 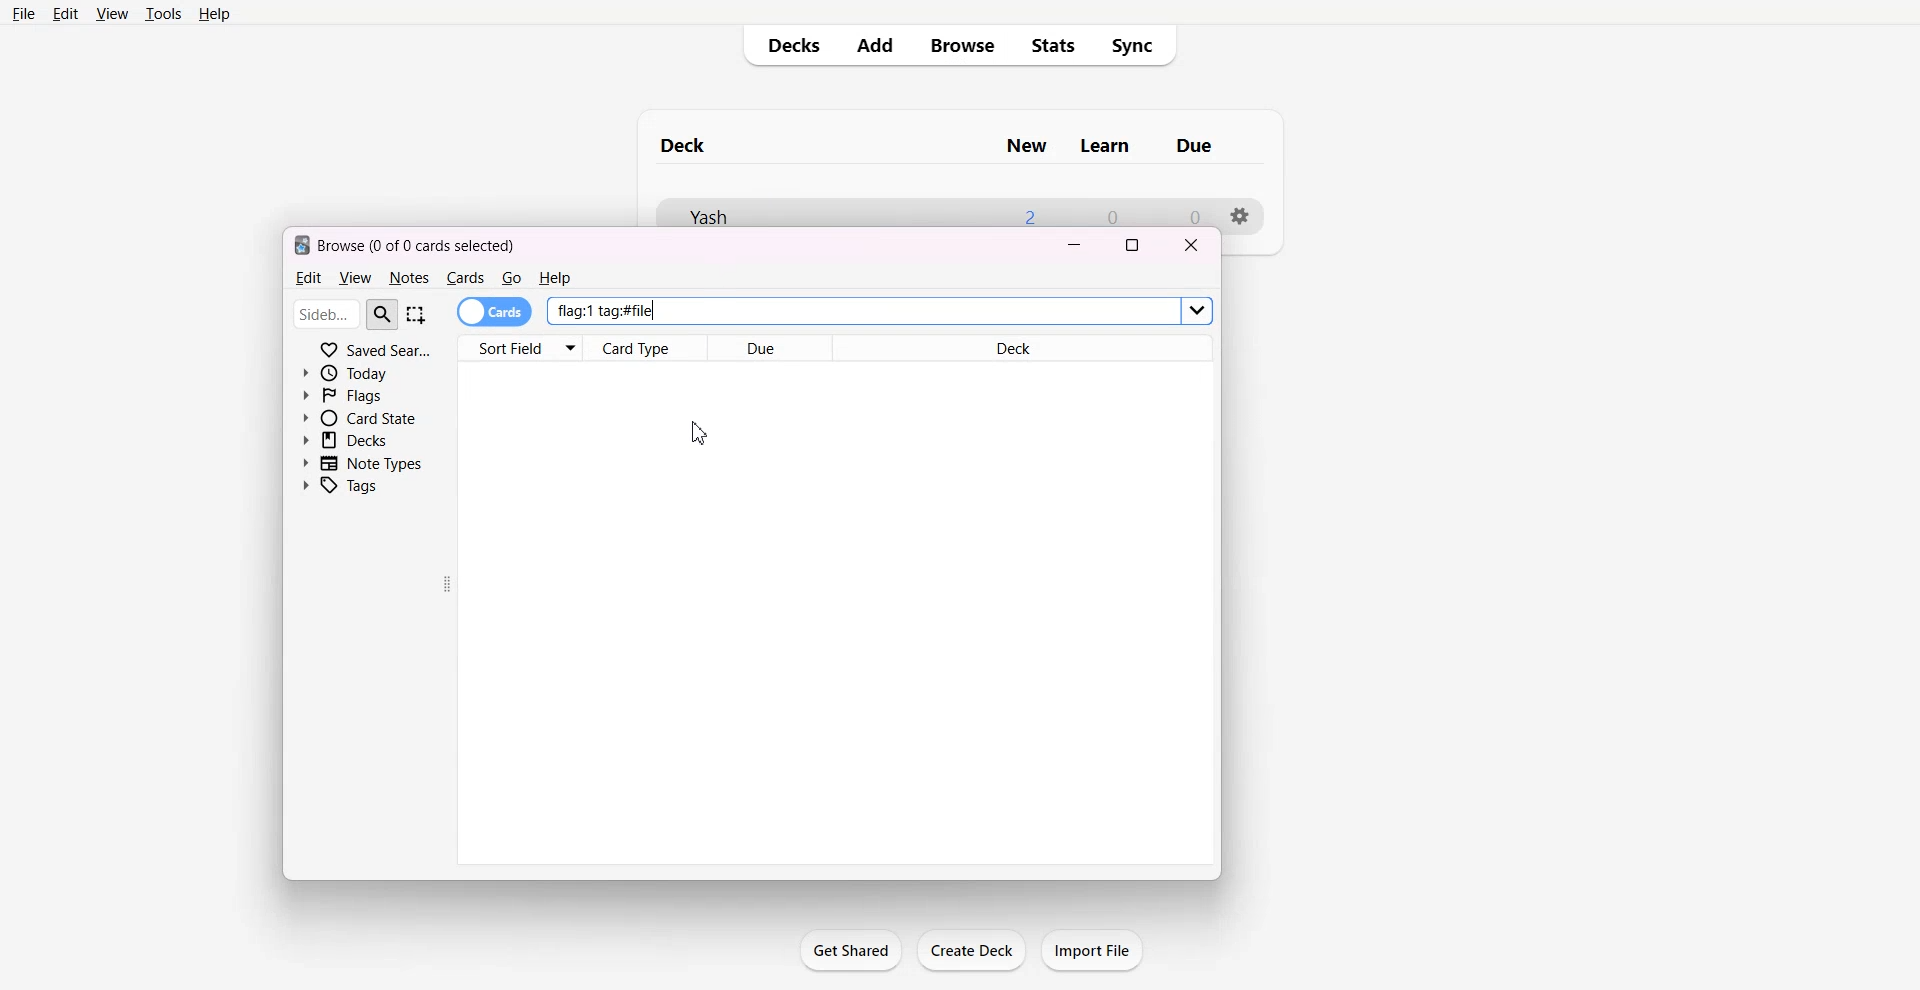 I want to click on Settings, so click(x=1248, y=212).